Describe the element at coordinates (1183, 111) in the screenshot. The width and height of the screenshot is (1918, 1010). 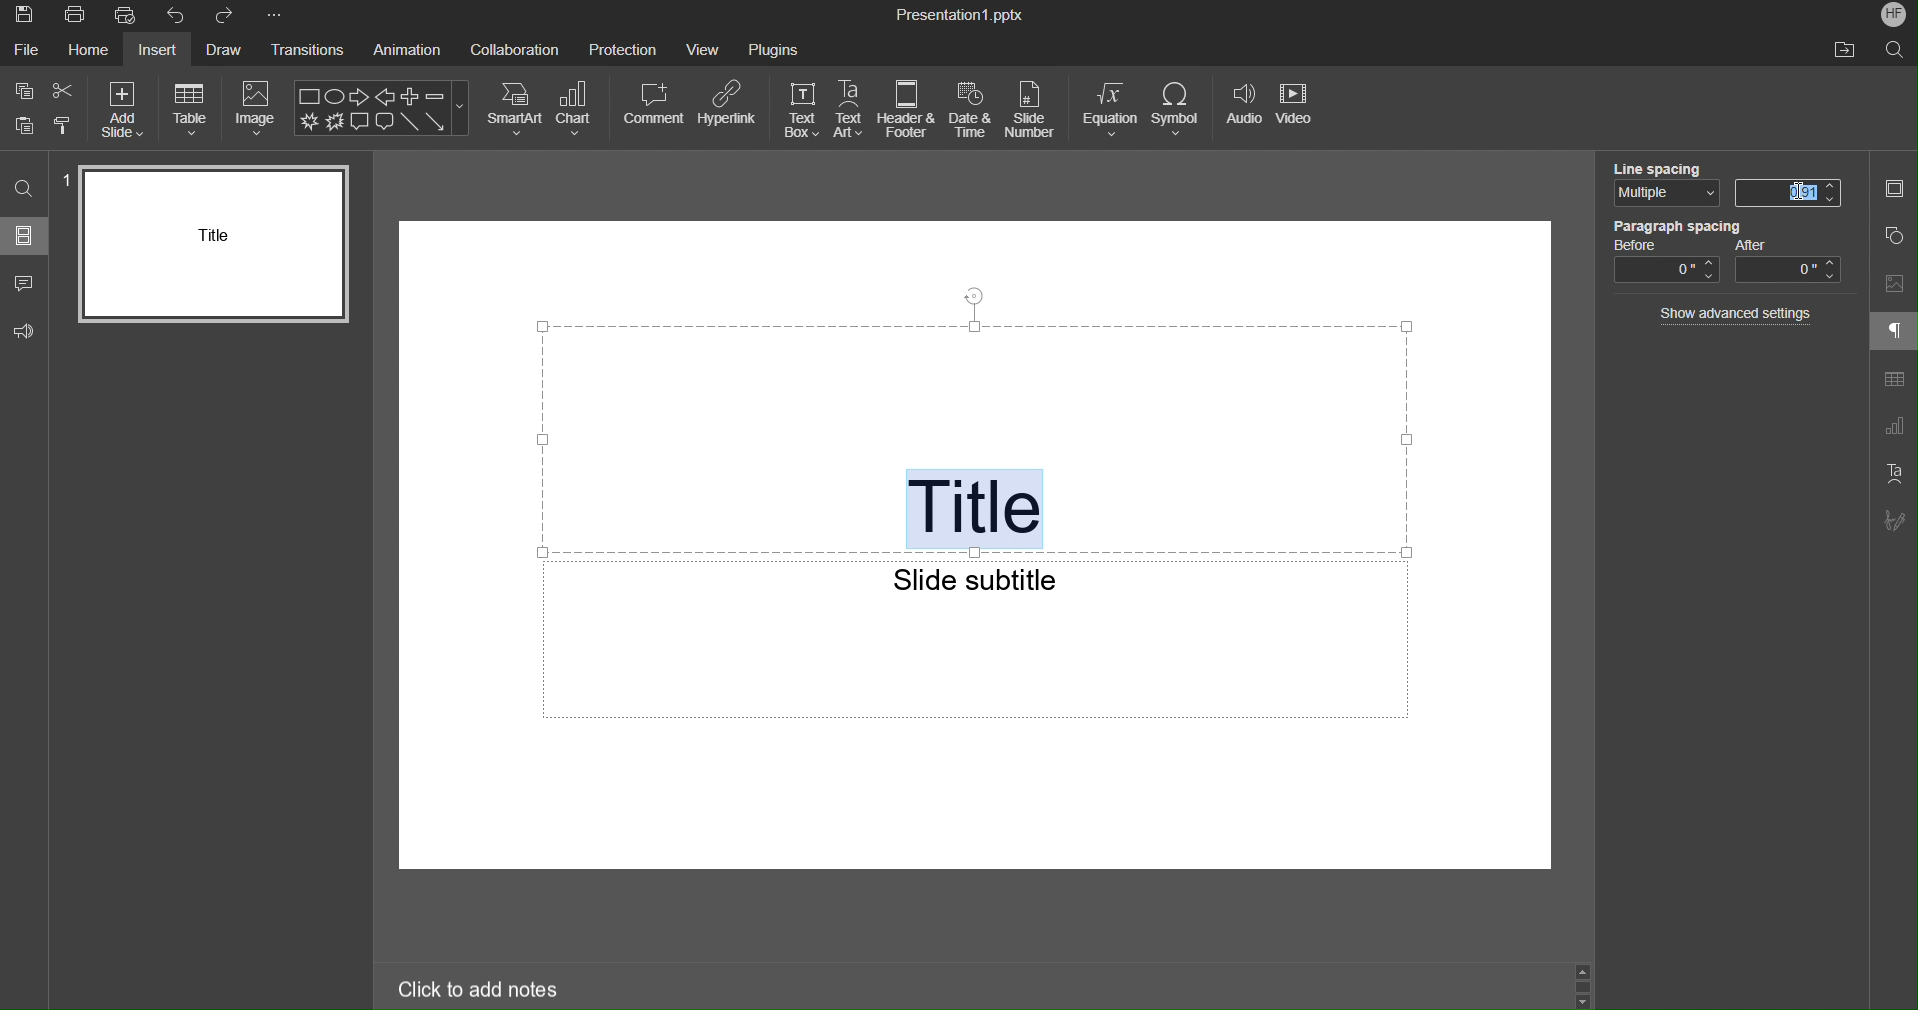
I see `Symbol` at that location.